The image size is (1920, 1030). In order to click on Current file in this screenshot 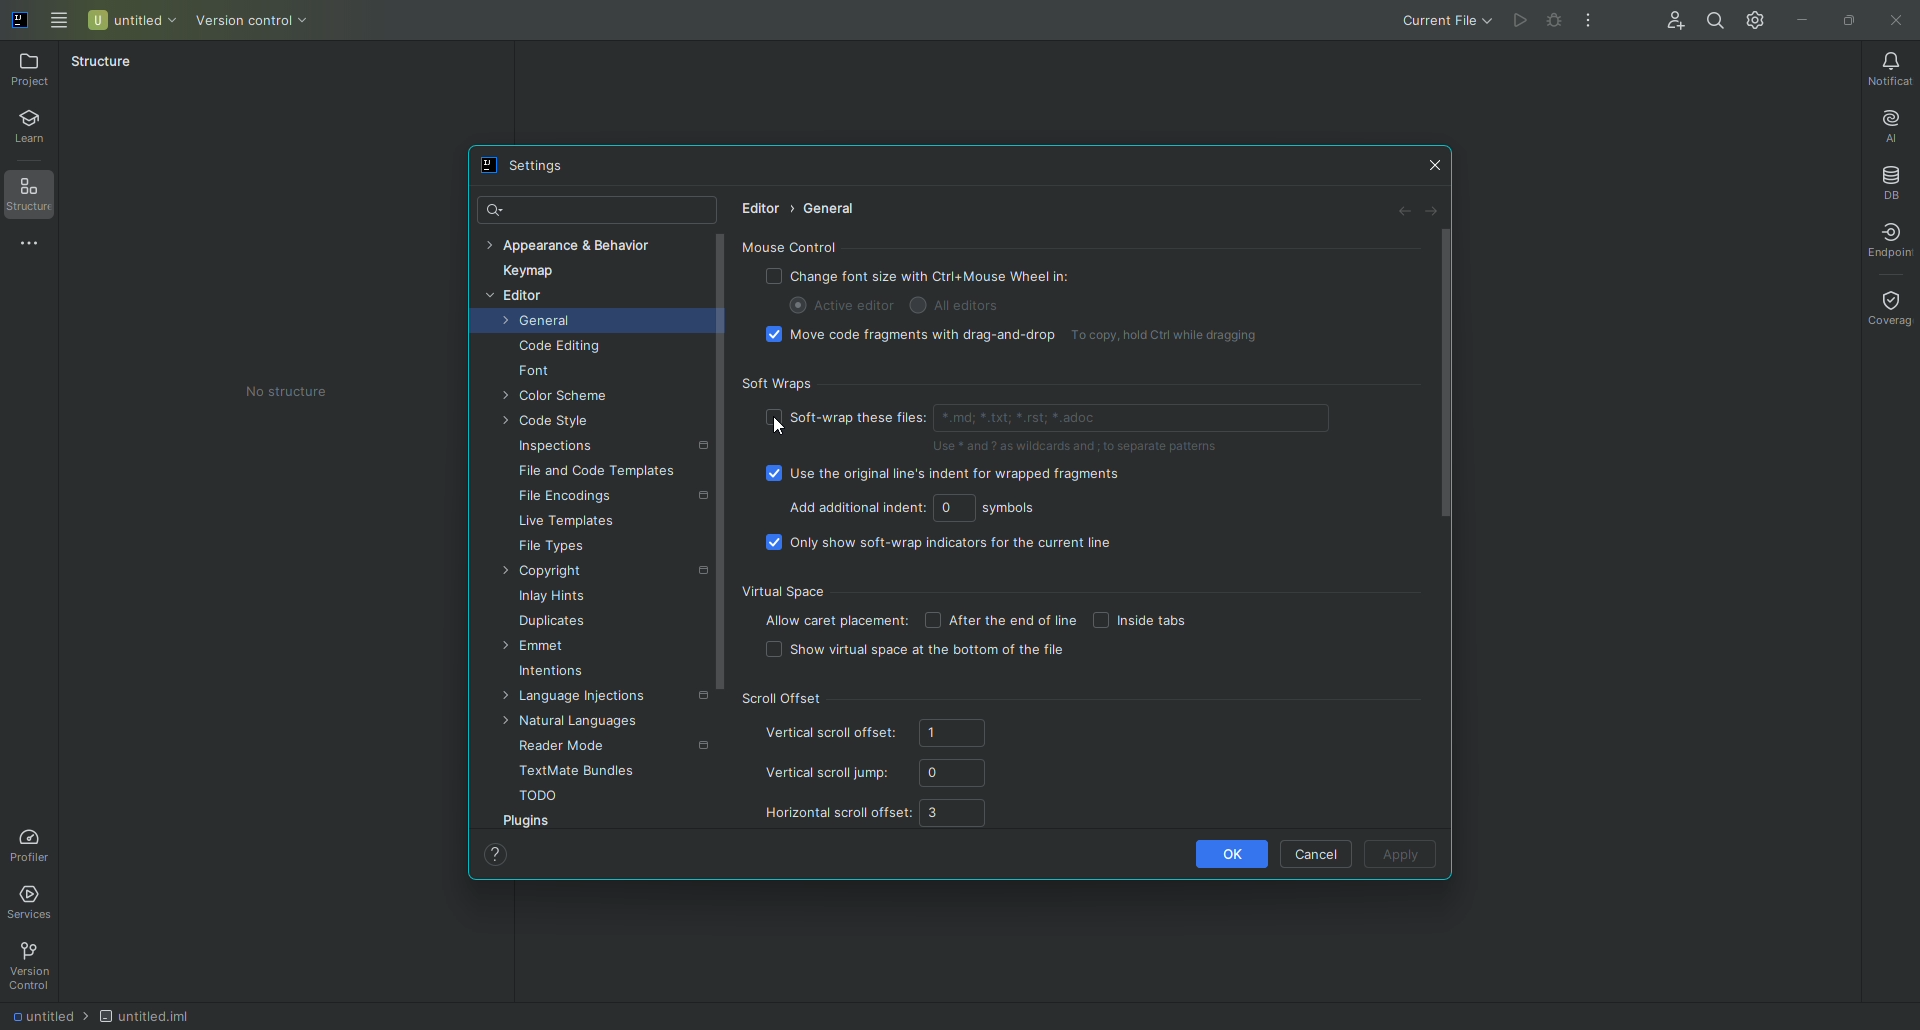, I will do `click(1441, 19)`.